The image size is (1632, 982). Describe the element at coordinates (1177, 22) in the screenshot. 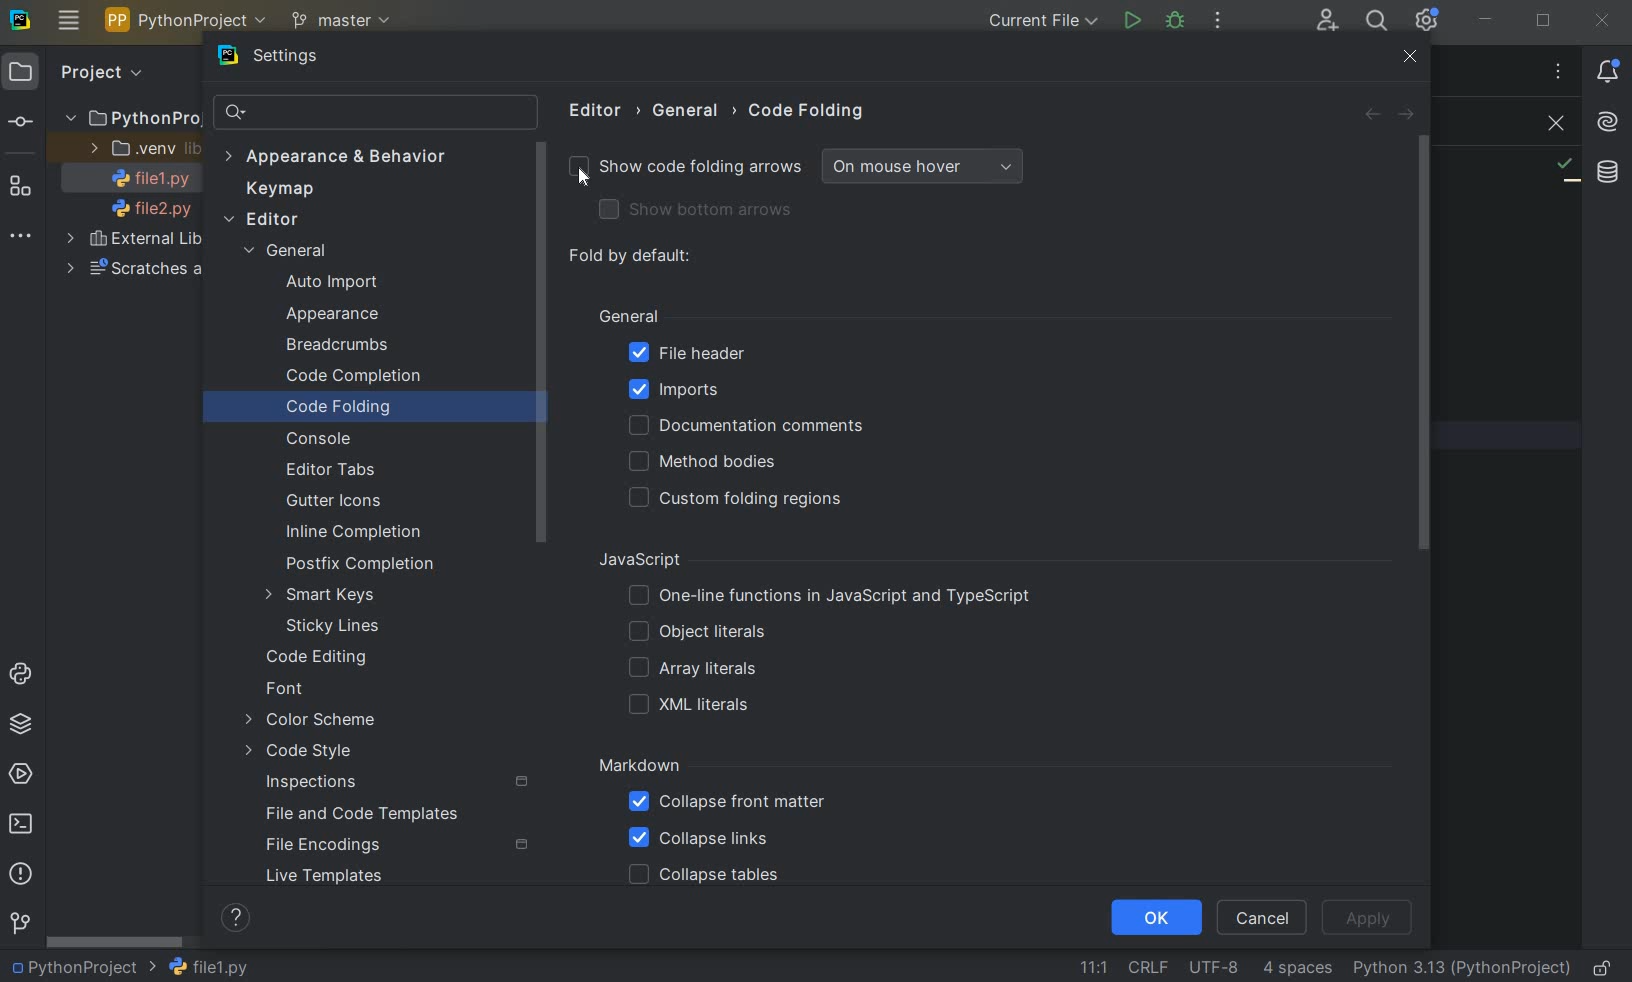

I see `DEBUG` at that location.